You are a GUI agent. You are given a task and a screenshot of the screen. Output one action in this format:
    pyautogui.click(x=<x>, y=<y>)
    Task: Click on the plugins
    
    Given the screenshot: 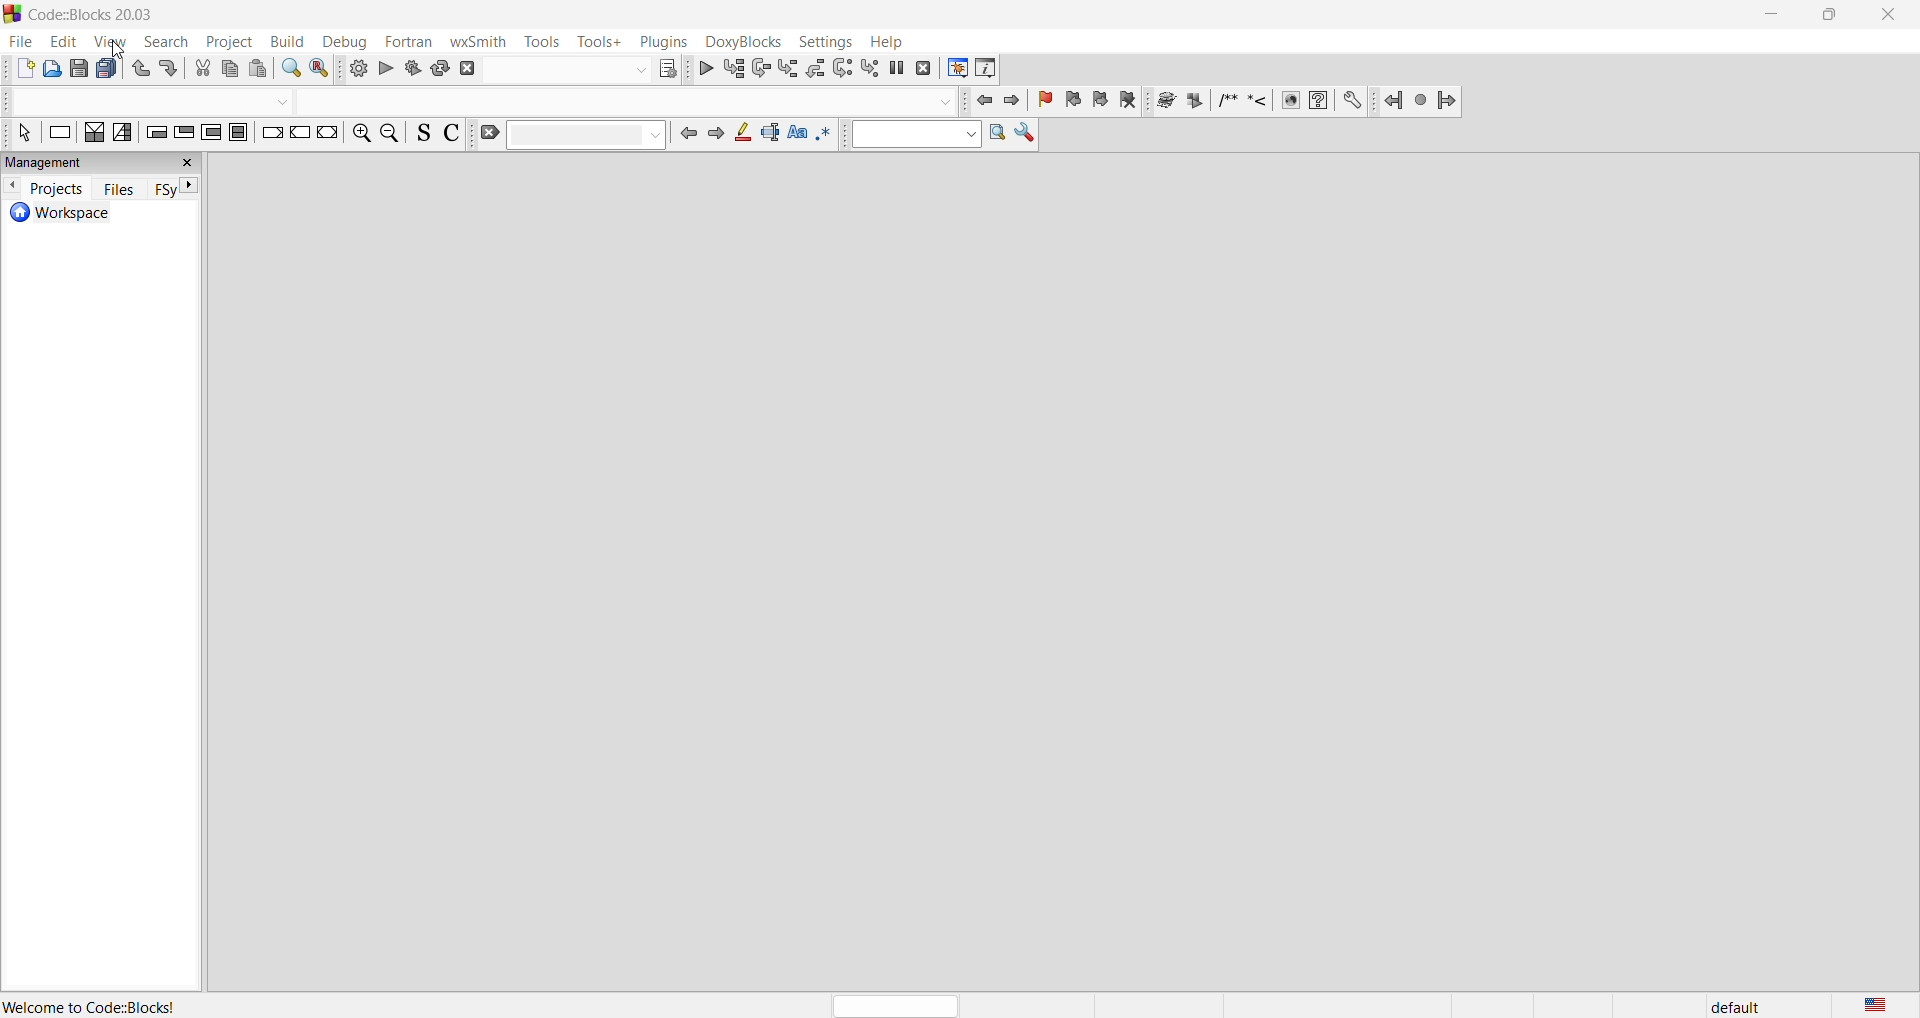 What is the action you would take?
    pyautogui.click(x=661, y=41)
    